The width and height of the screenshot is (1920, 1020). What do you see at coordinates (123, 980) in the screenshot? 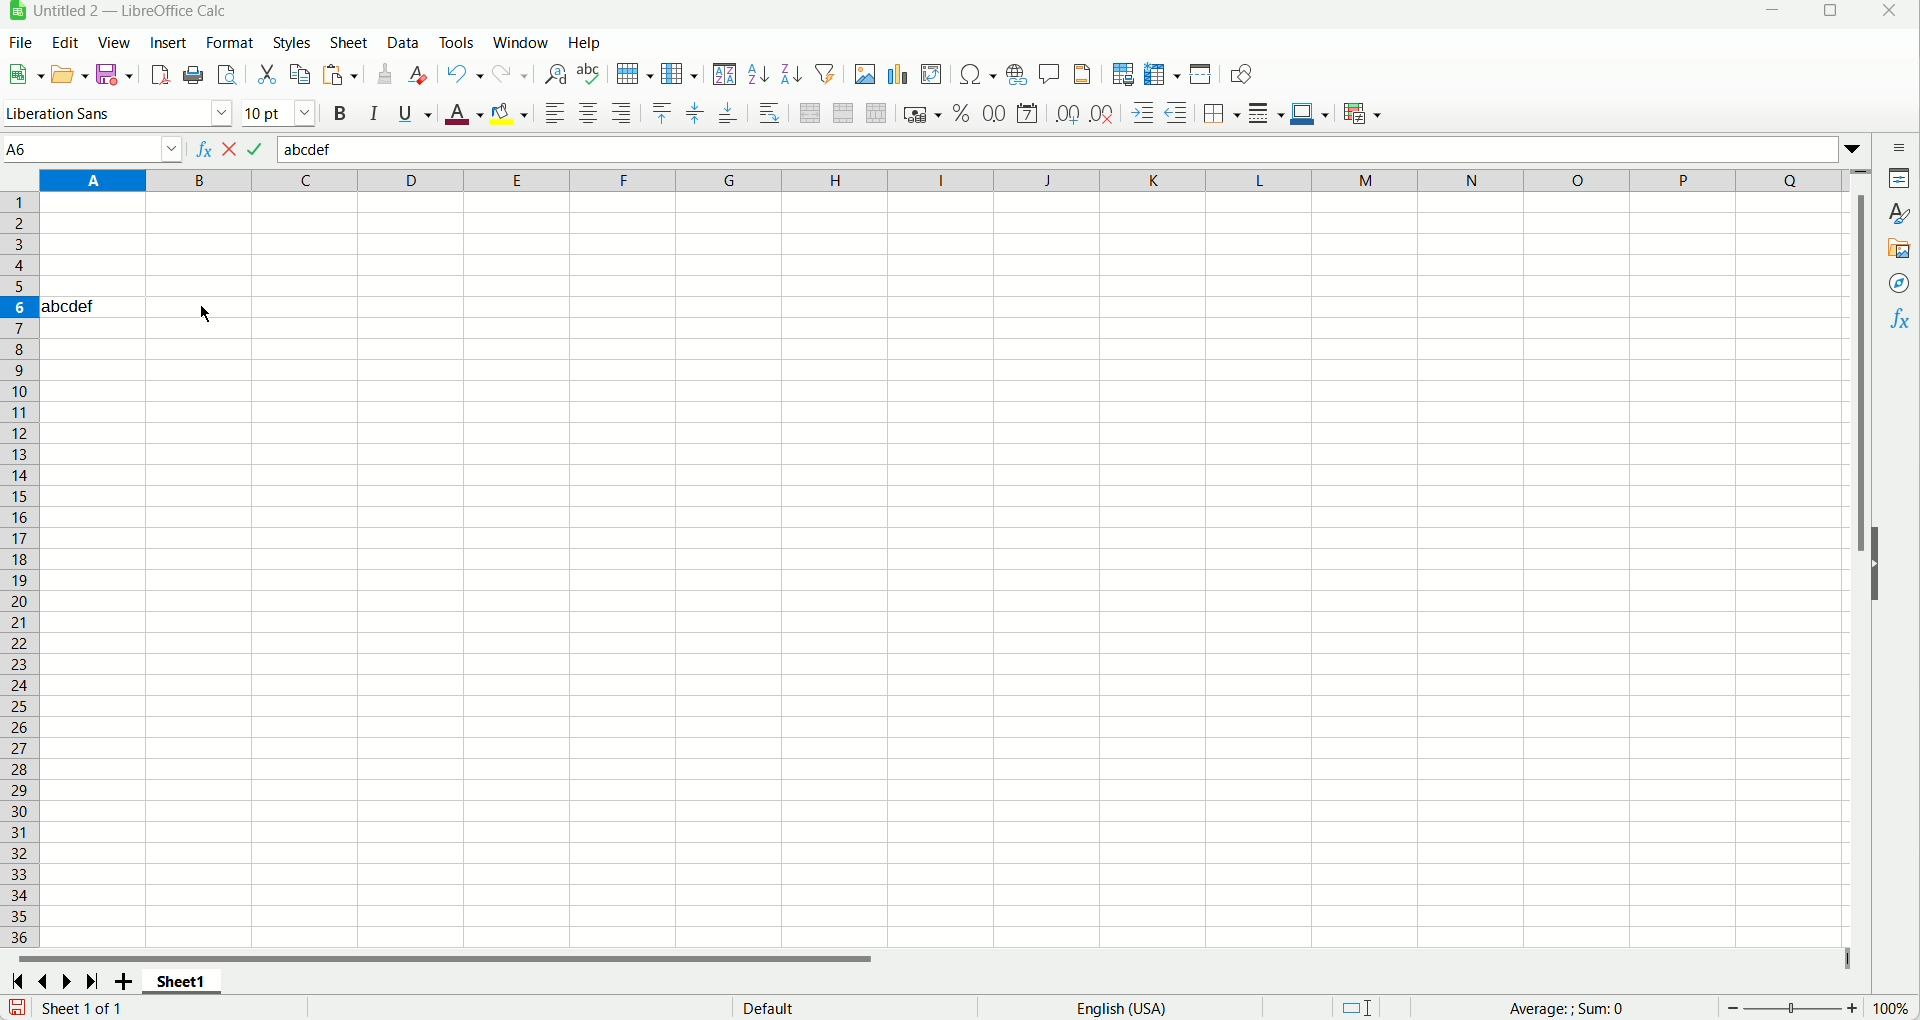
I see `add new sheet` at bounding box center [123, 980].